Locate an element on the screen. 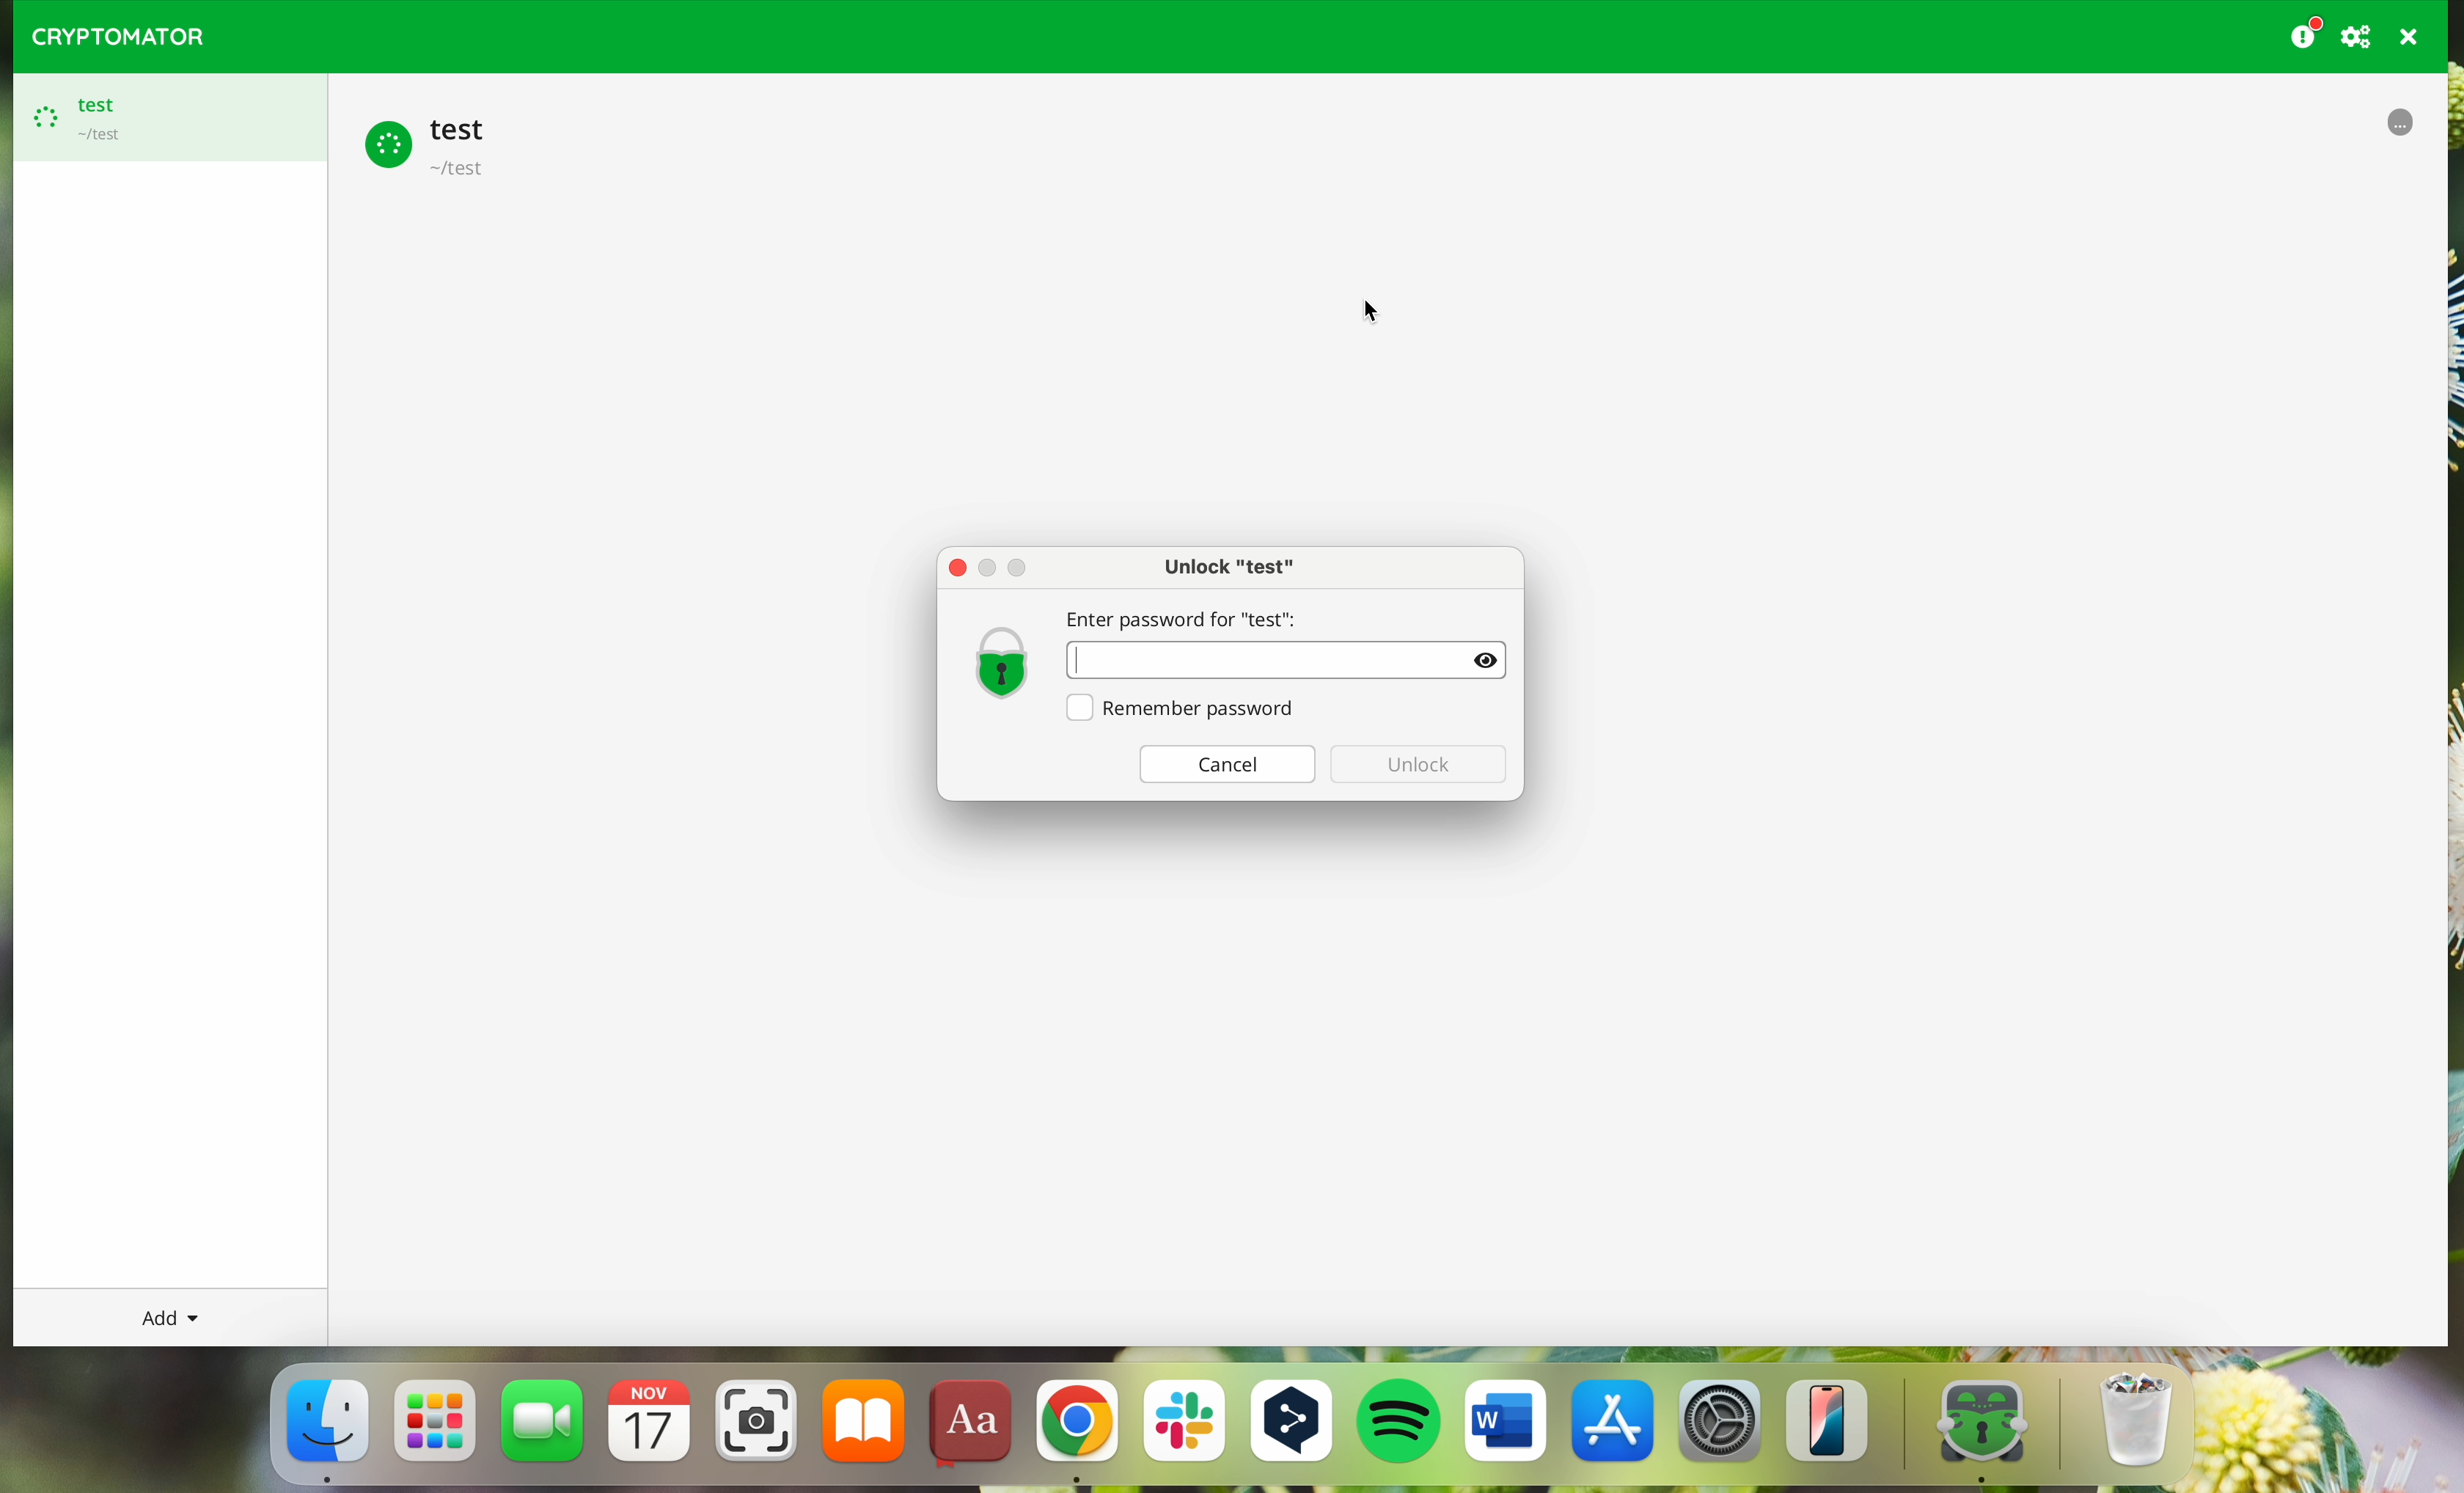  quit program is located at coordinates (2410, 37).